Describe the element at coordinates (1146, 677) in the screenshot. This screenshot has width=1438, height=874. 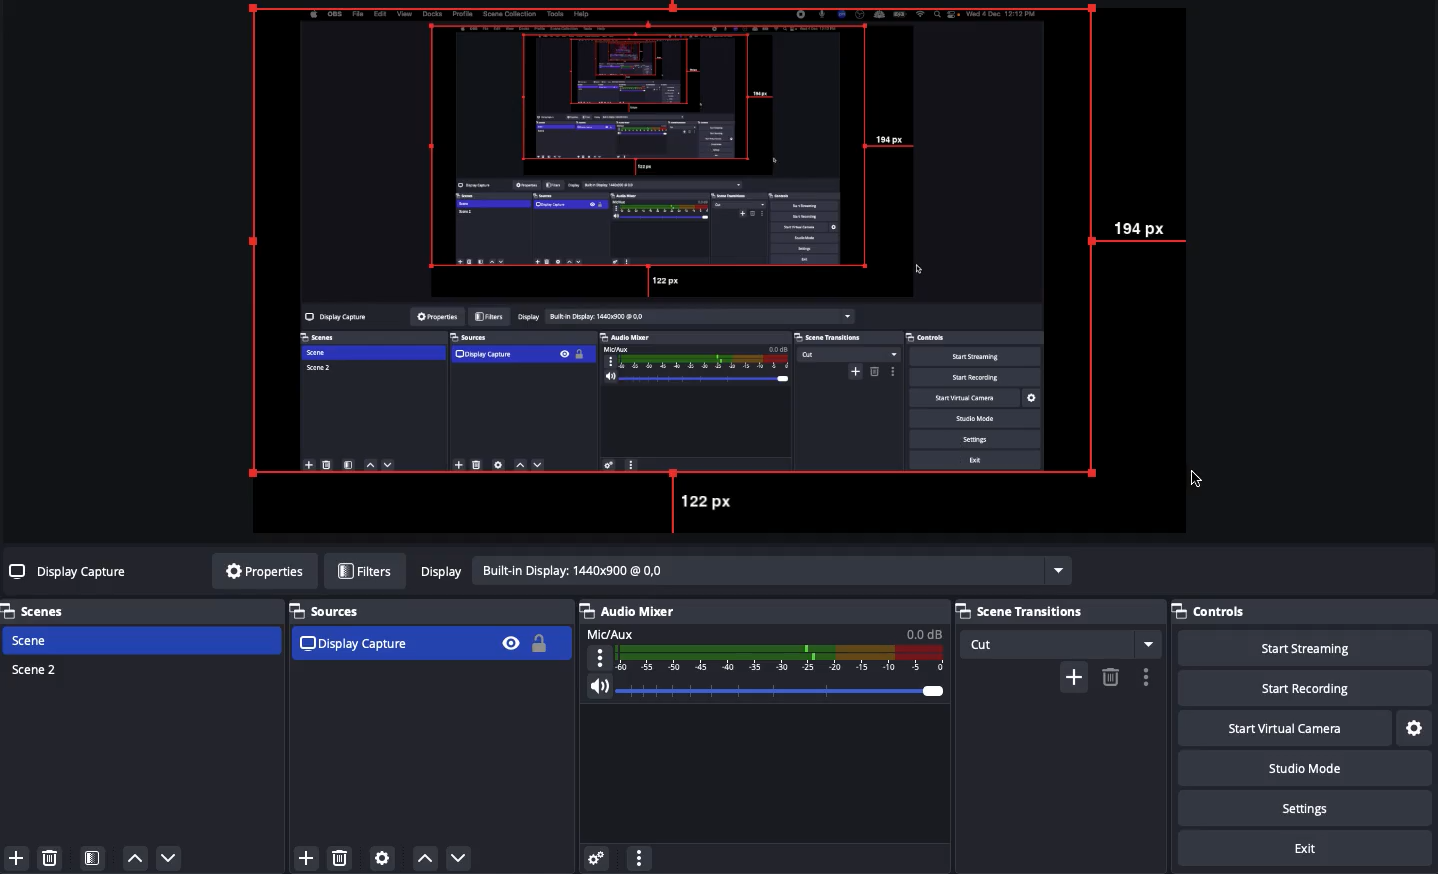
I see `More` at that location.